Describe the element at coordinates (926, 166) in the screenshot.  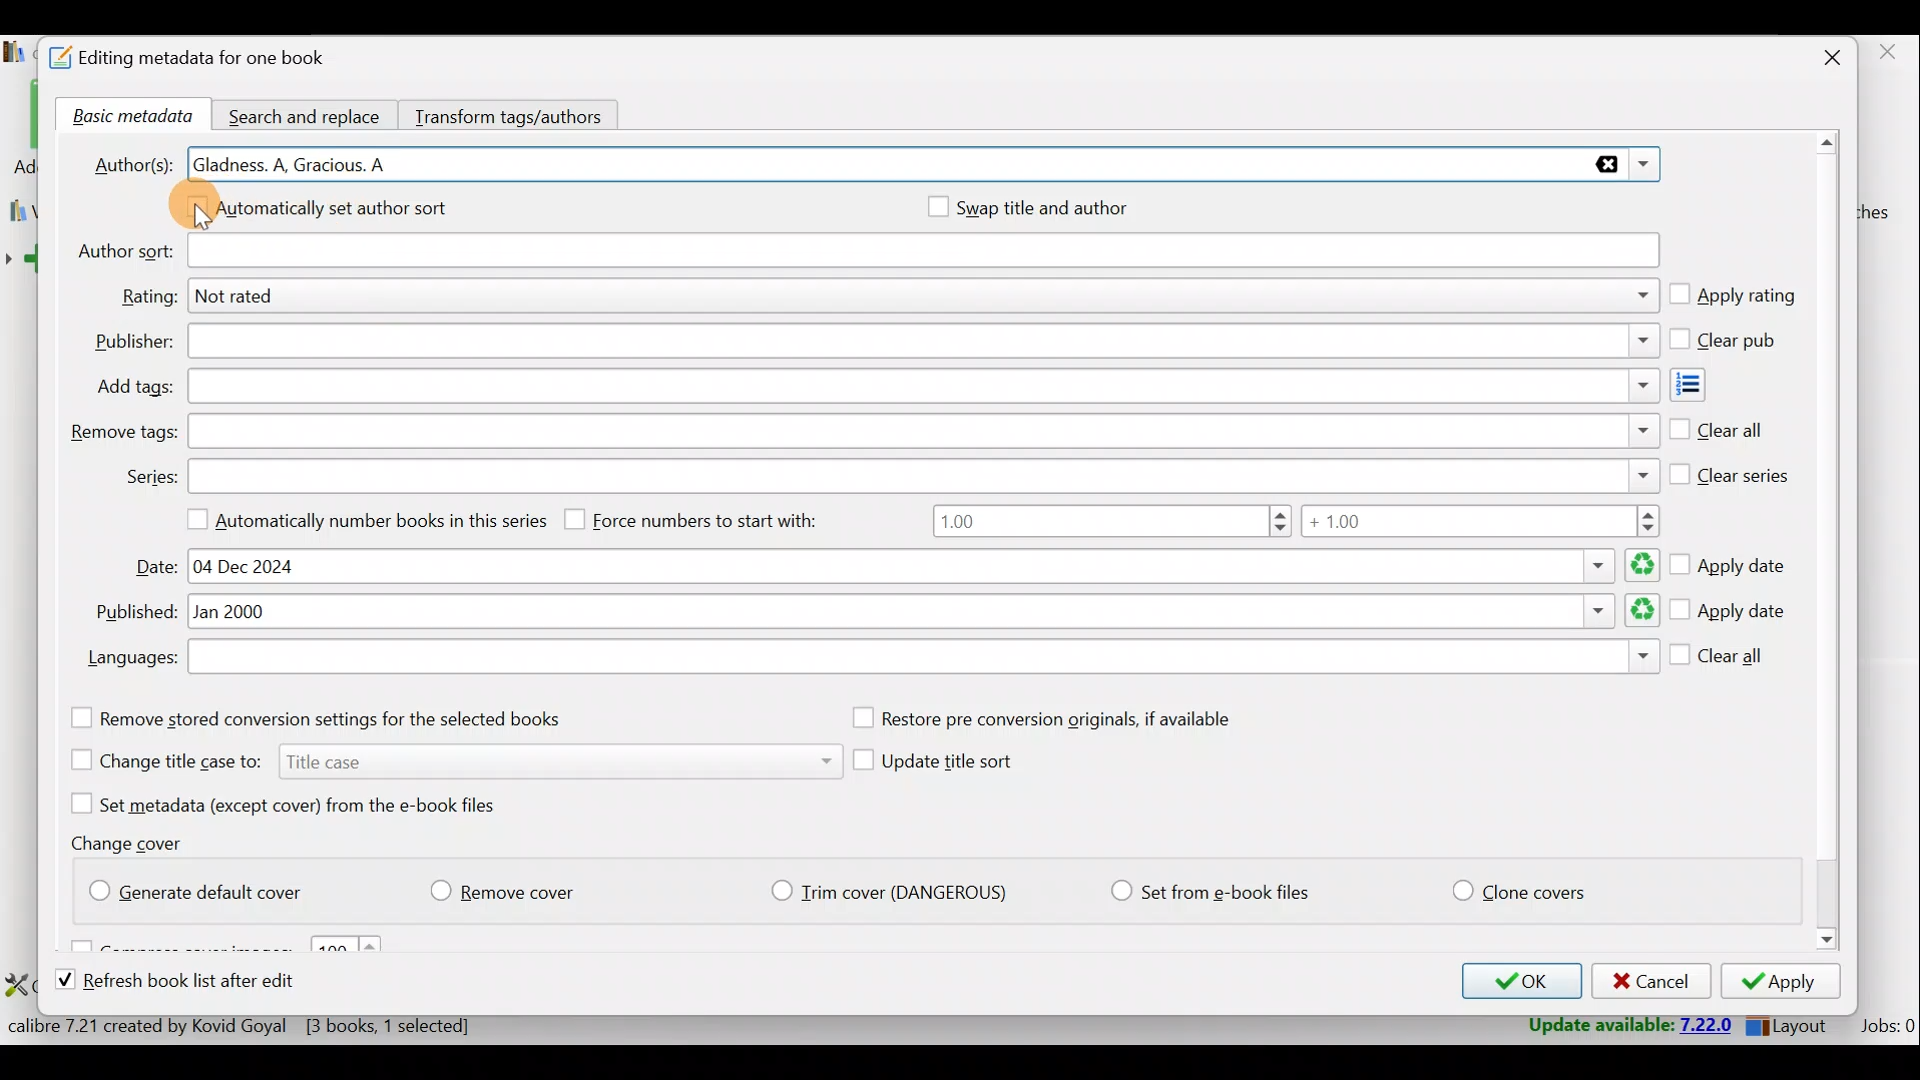
I see `Authors` at that location.